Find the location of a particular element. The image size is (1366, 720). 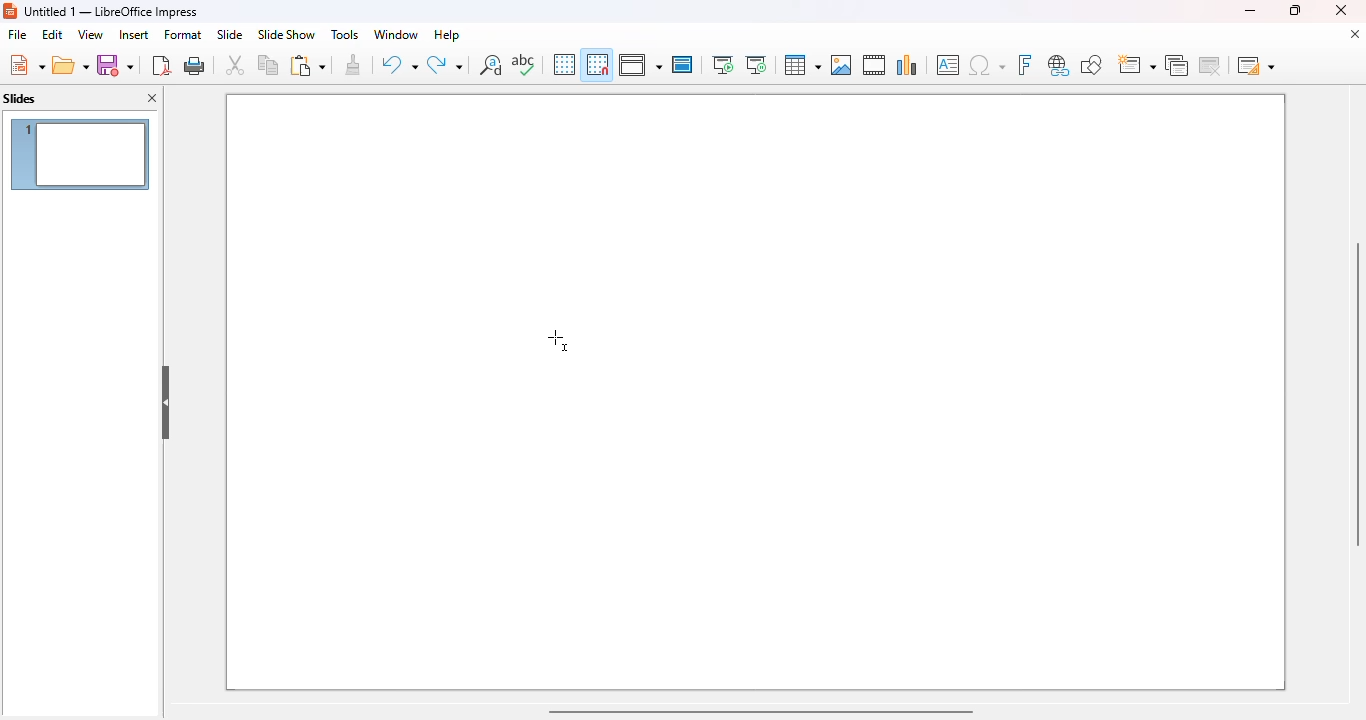

insert image is located at coordinates (841, 65).